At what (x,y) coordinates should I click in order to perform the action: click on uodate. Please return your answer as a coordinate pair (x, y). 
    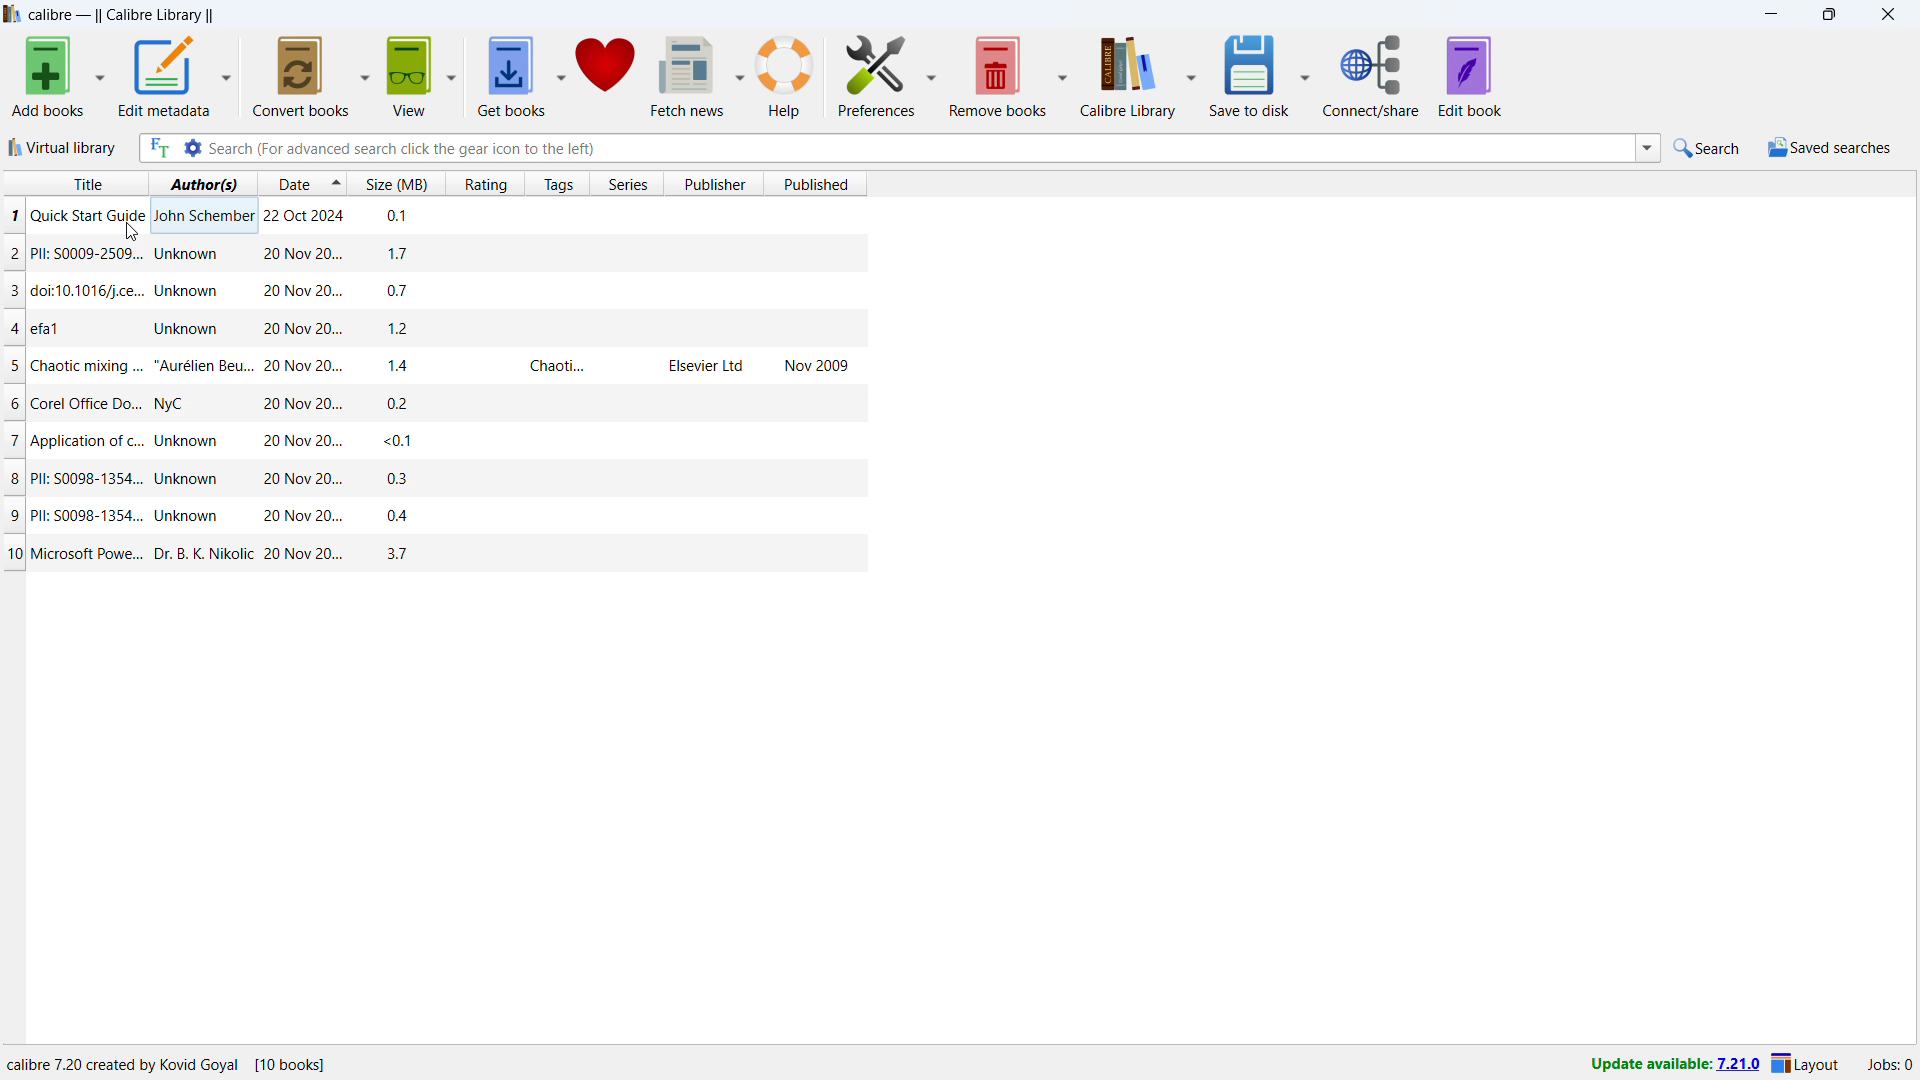
    Looking at the image, I should click on (1671, 1066).